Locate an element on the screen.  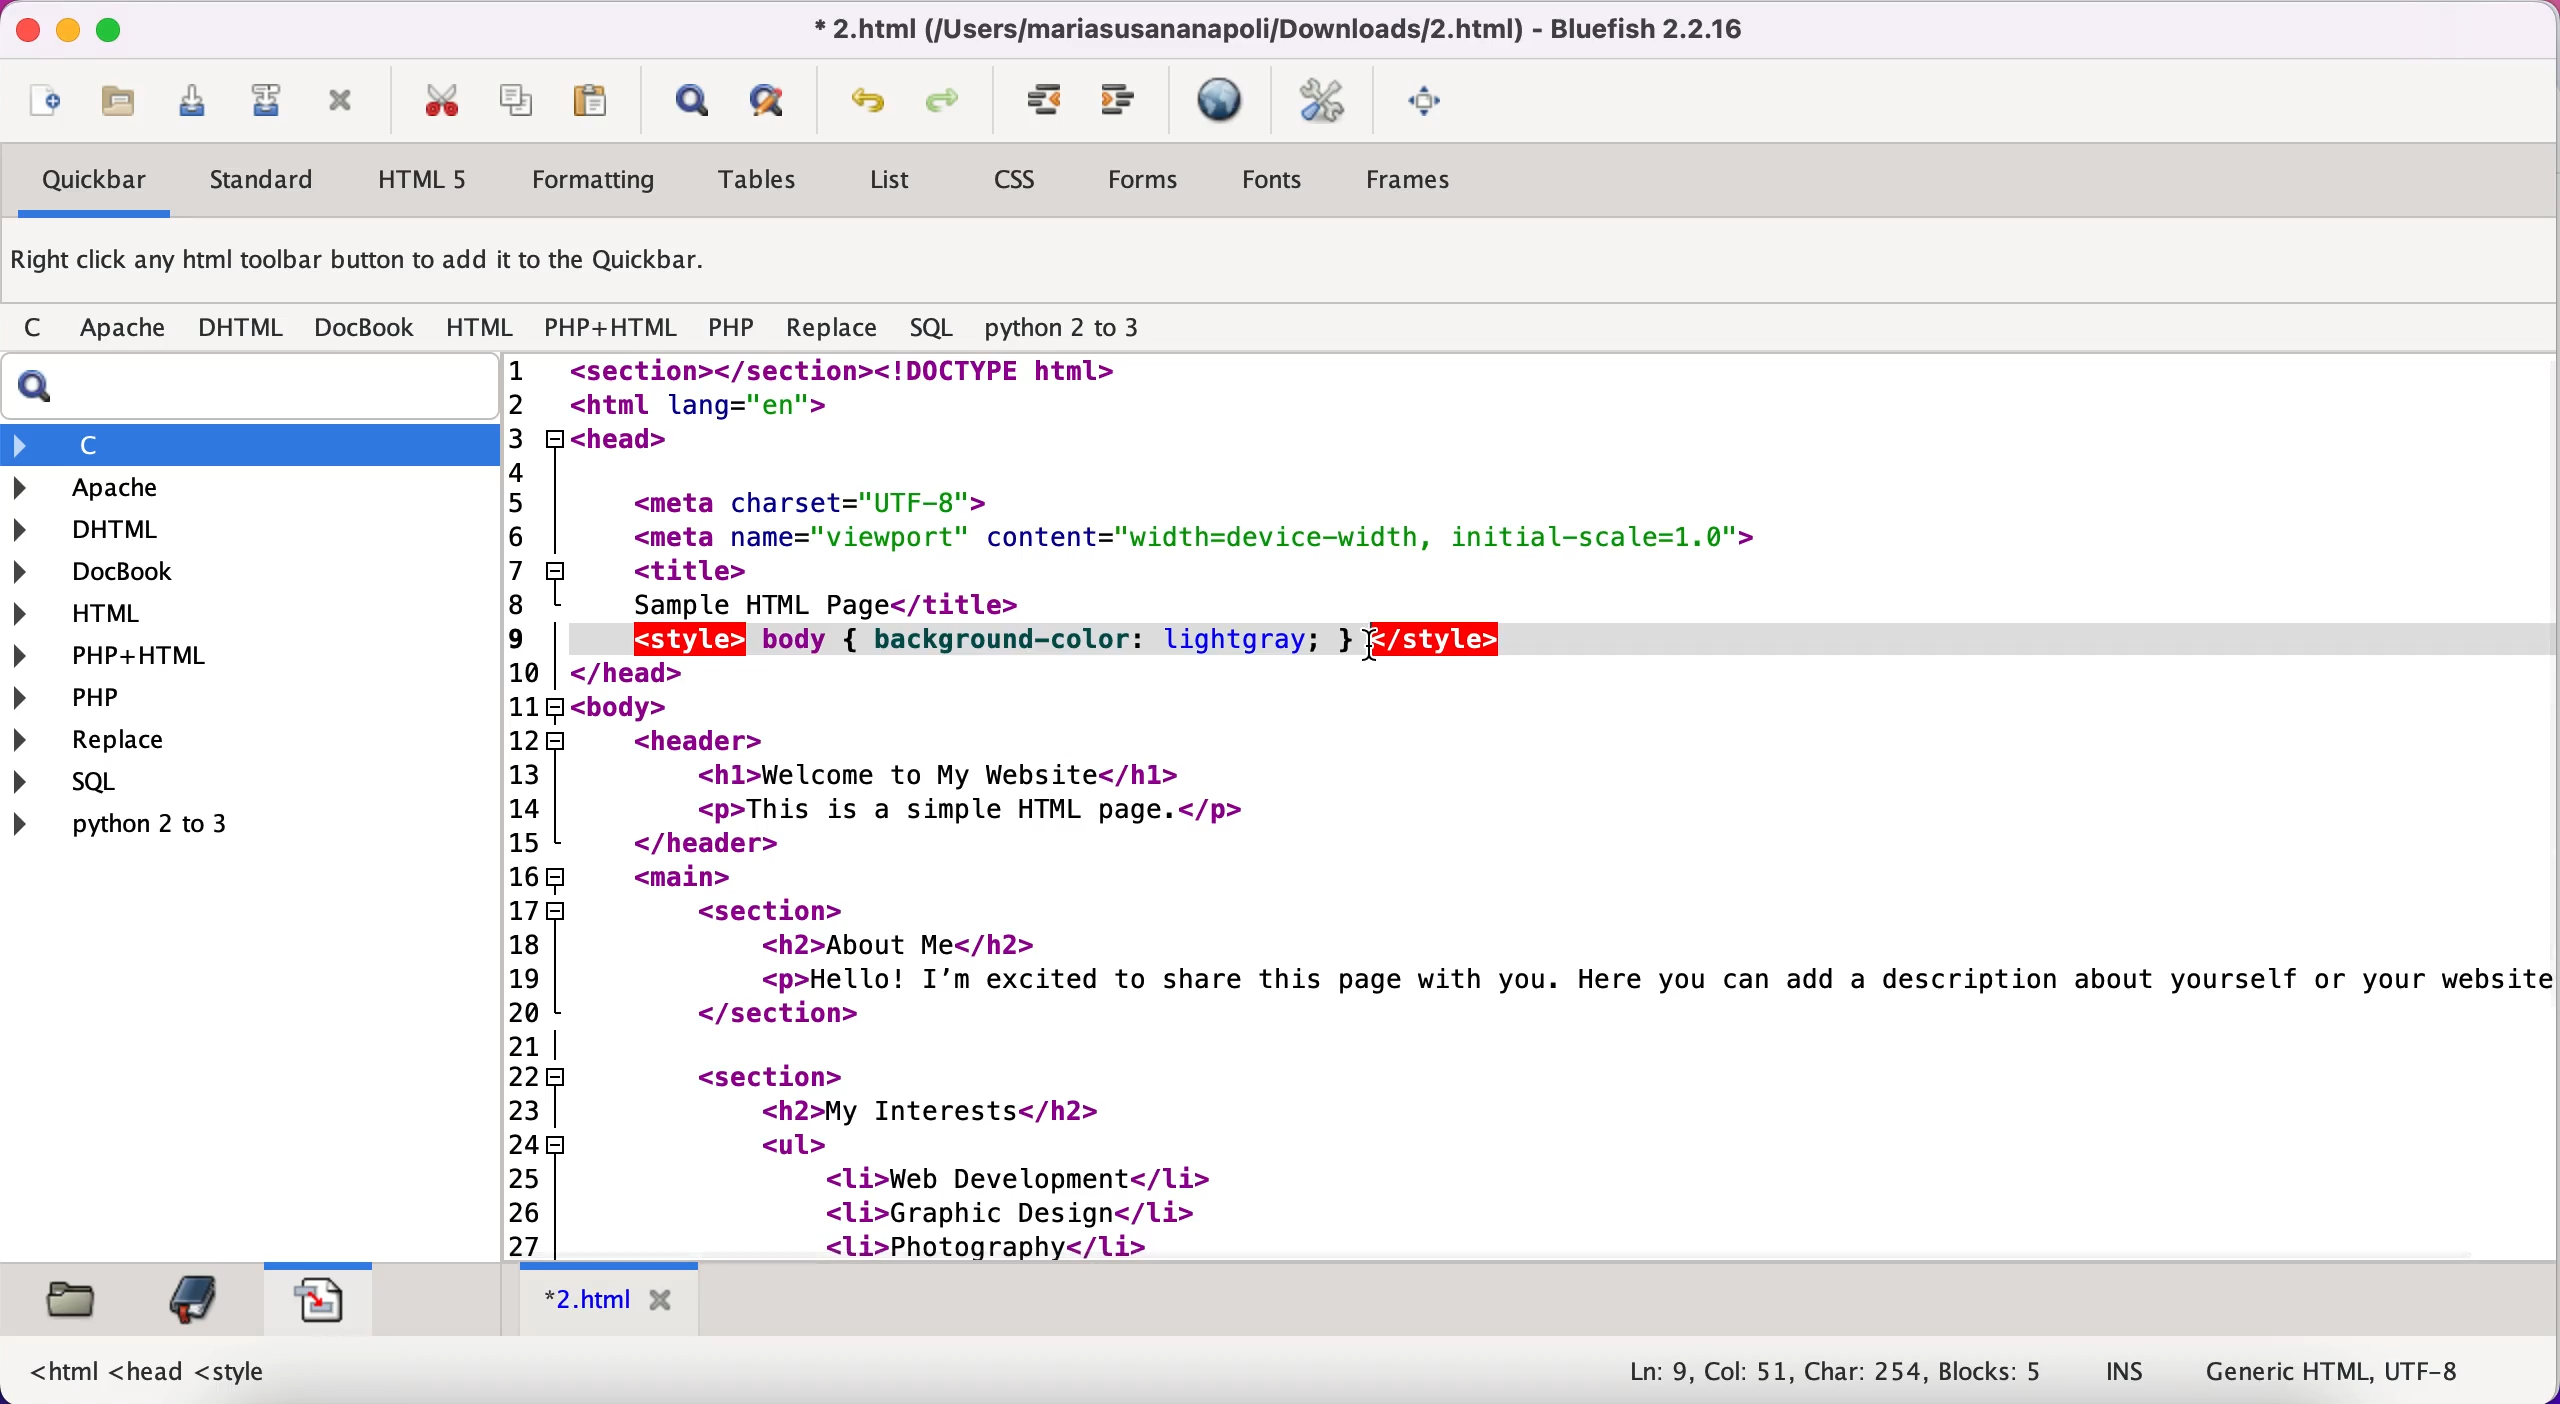
* 2.html is located at coordinates (614, 1300).